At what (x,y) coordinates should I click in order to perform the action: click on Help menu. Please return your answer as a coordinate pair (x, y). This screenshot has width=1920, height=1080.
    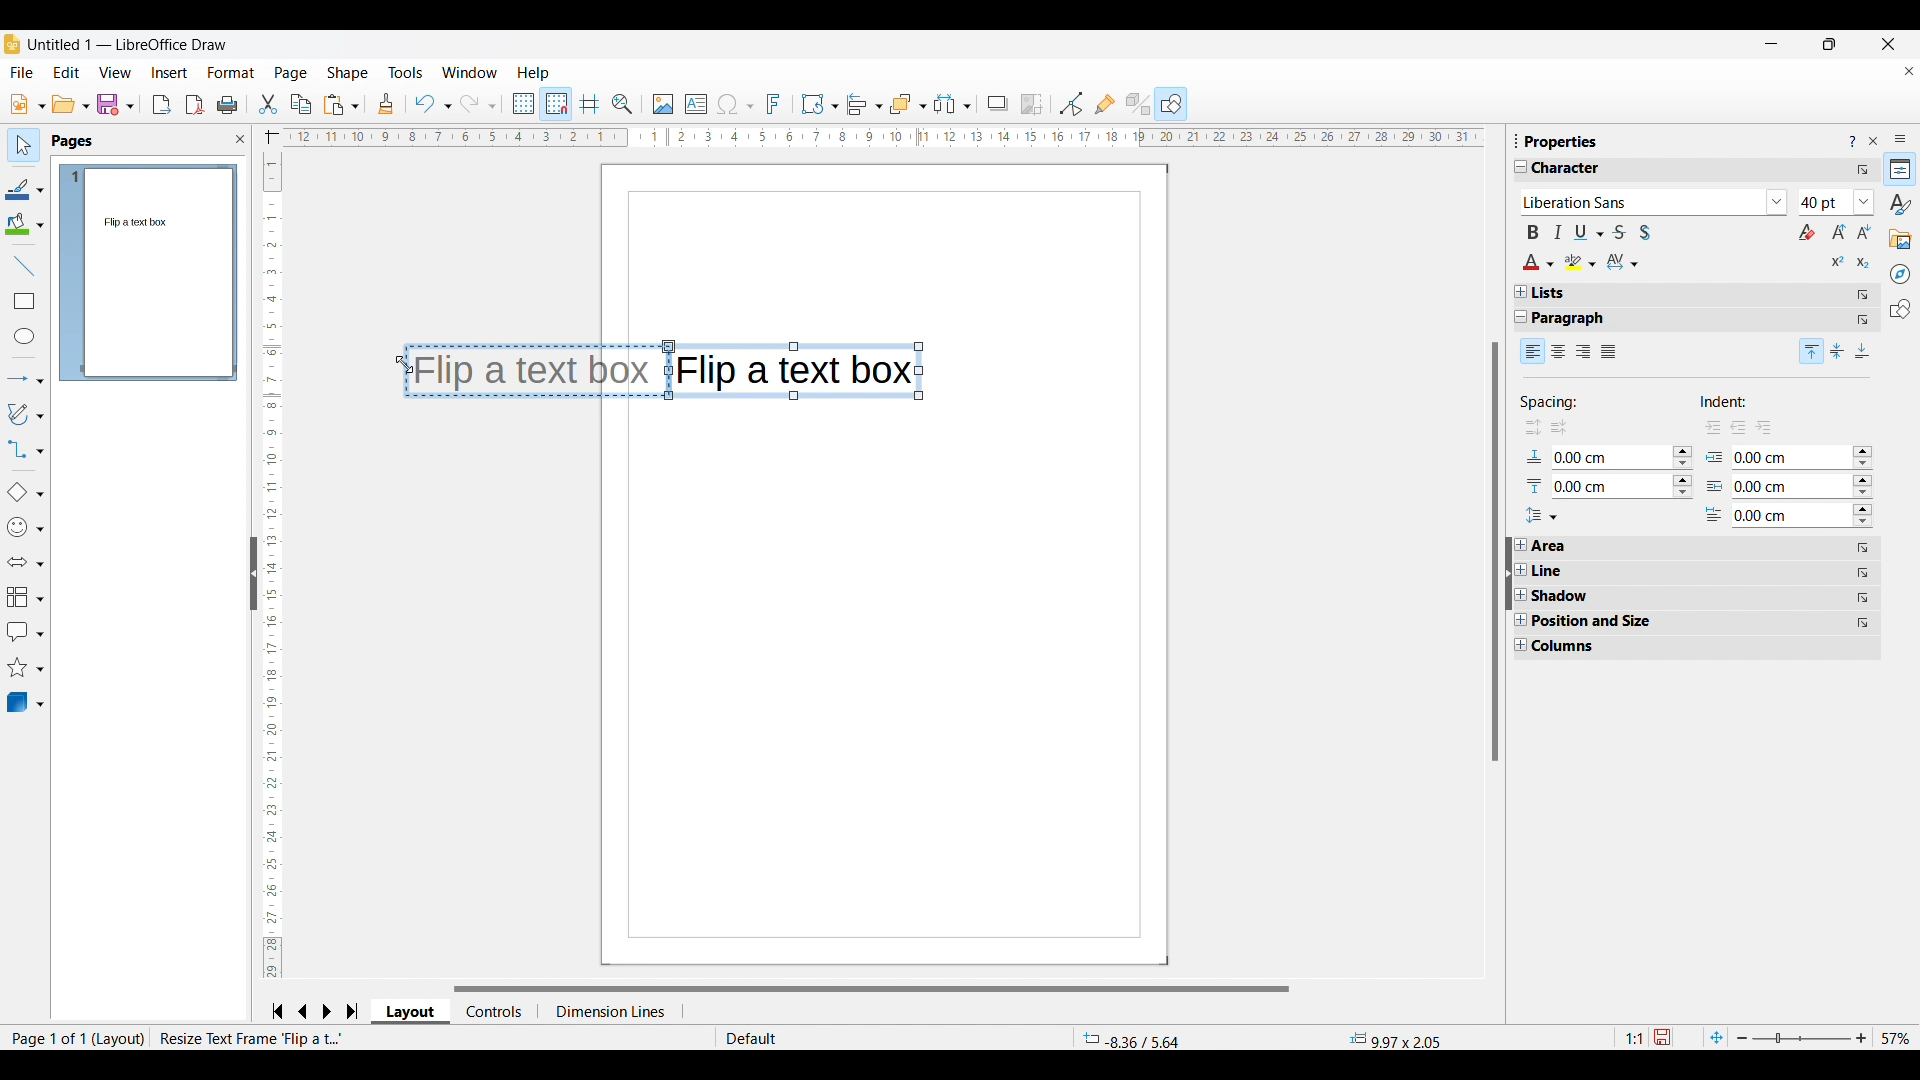
    Looking at the image, I should click on (534, 73).